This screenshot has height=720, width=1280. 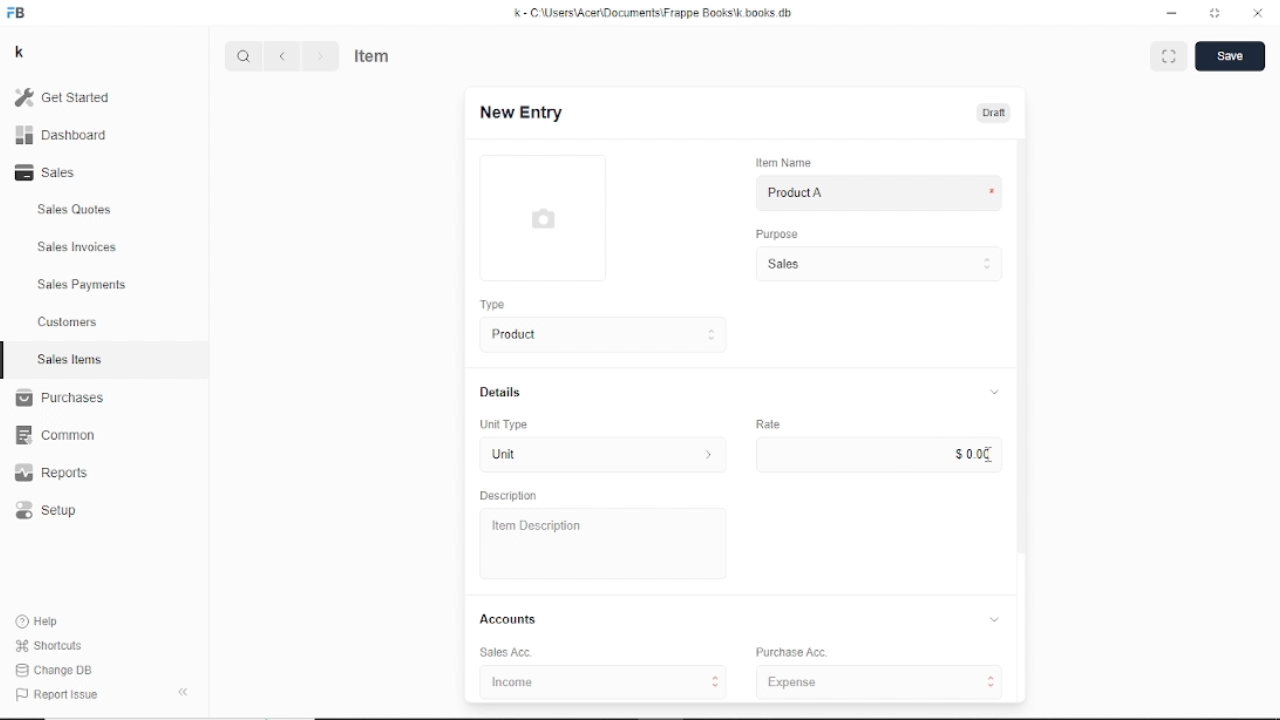 I want to click on Save, so click(x=1231, y=56).